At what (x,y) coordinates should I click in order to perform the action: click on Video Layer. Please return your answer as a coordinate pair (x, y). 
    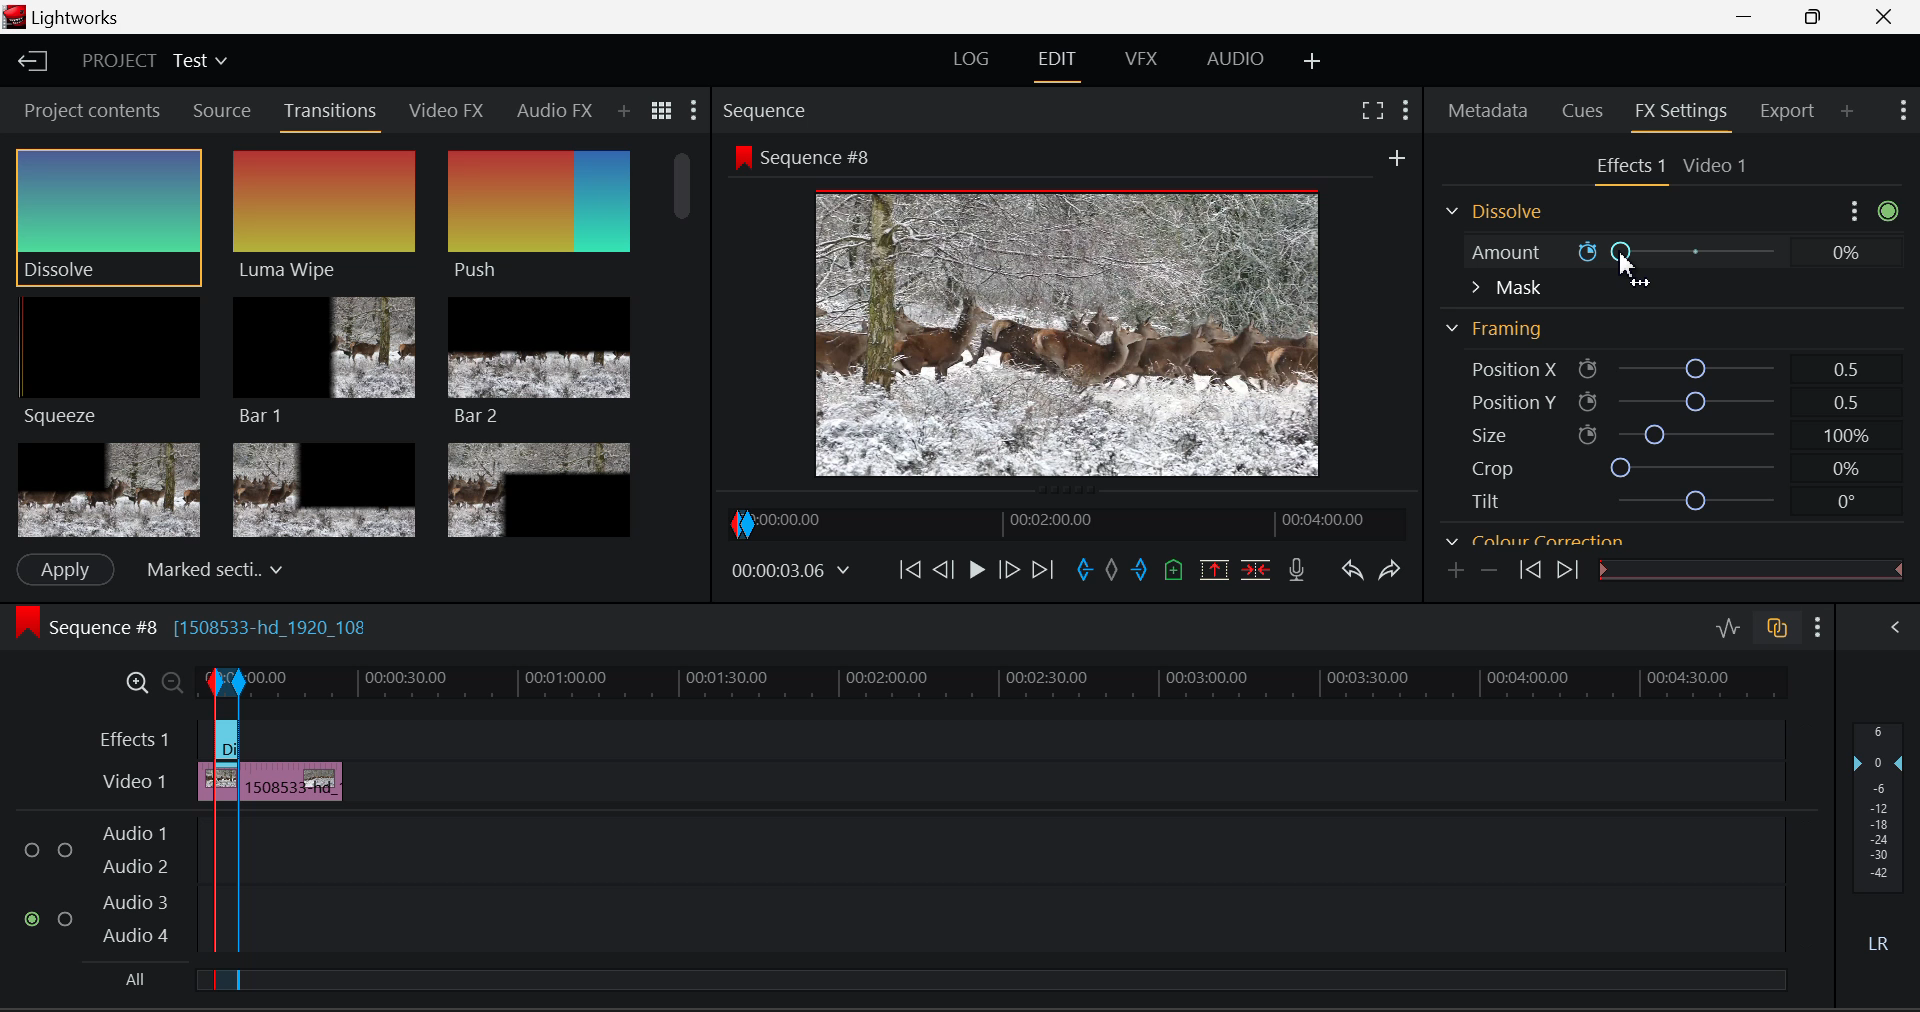
    Looking at the image, I should click on (134, 784).